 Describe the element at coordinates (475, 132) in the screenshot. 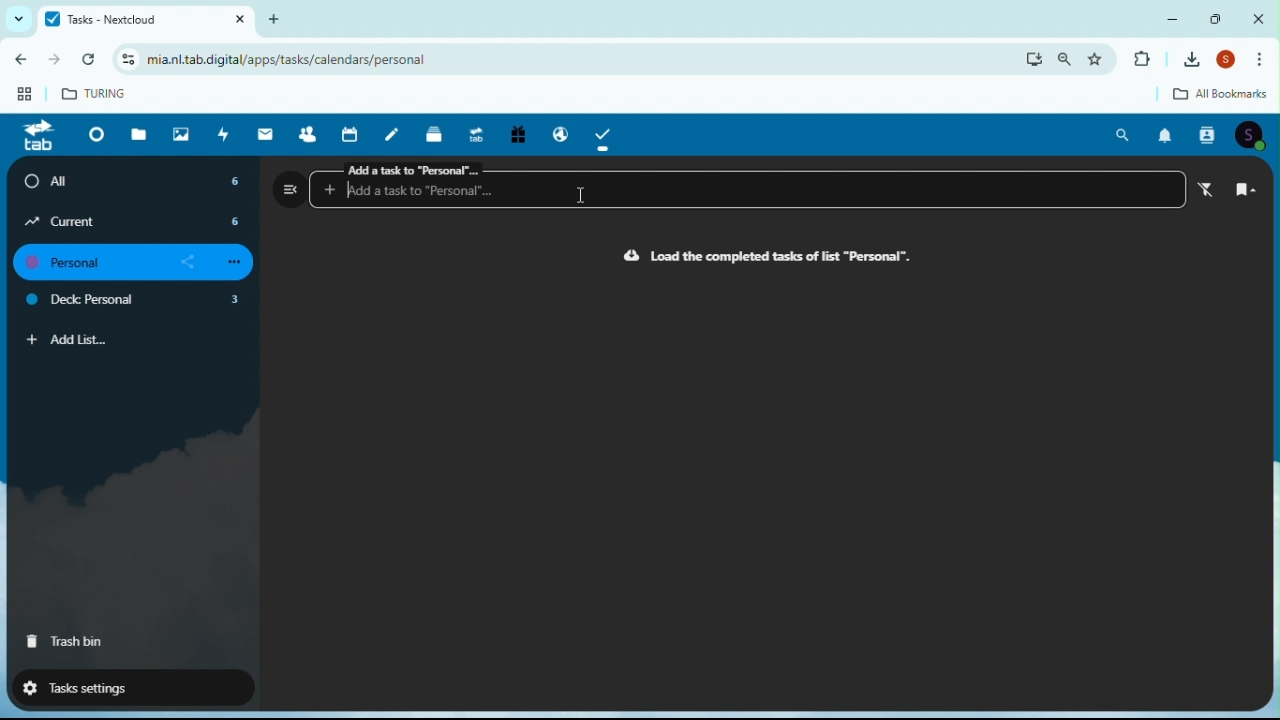

I see `Upgrade` at that location.